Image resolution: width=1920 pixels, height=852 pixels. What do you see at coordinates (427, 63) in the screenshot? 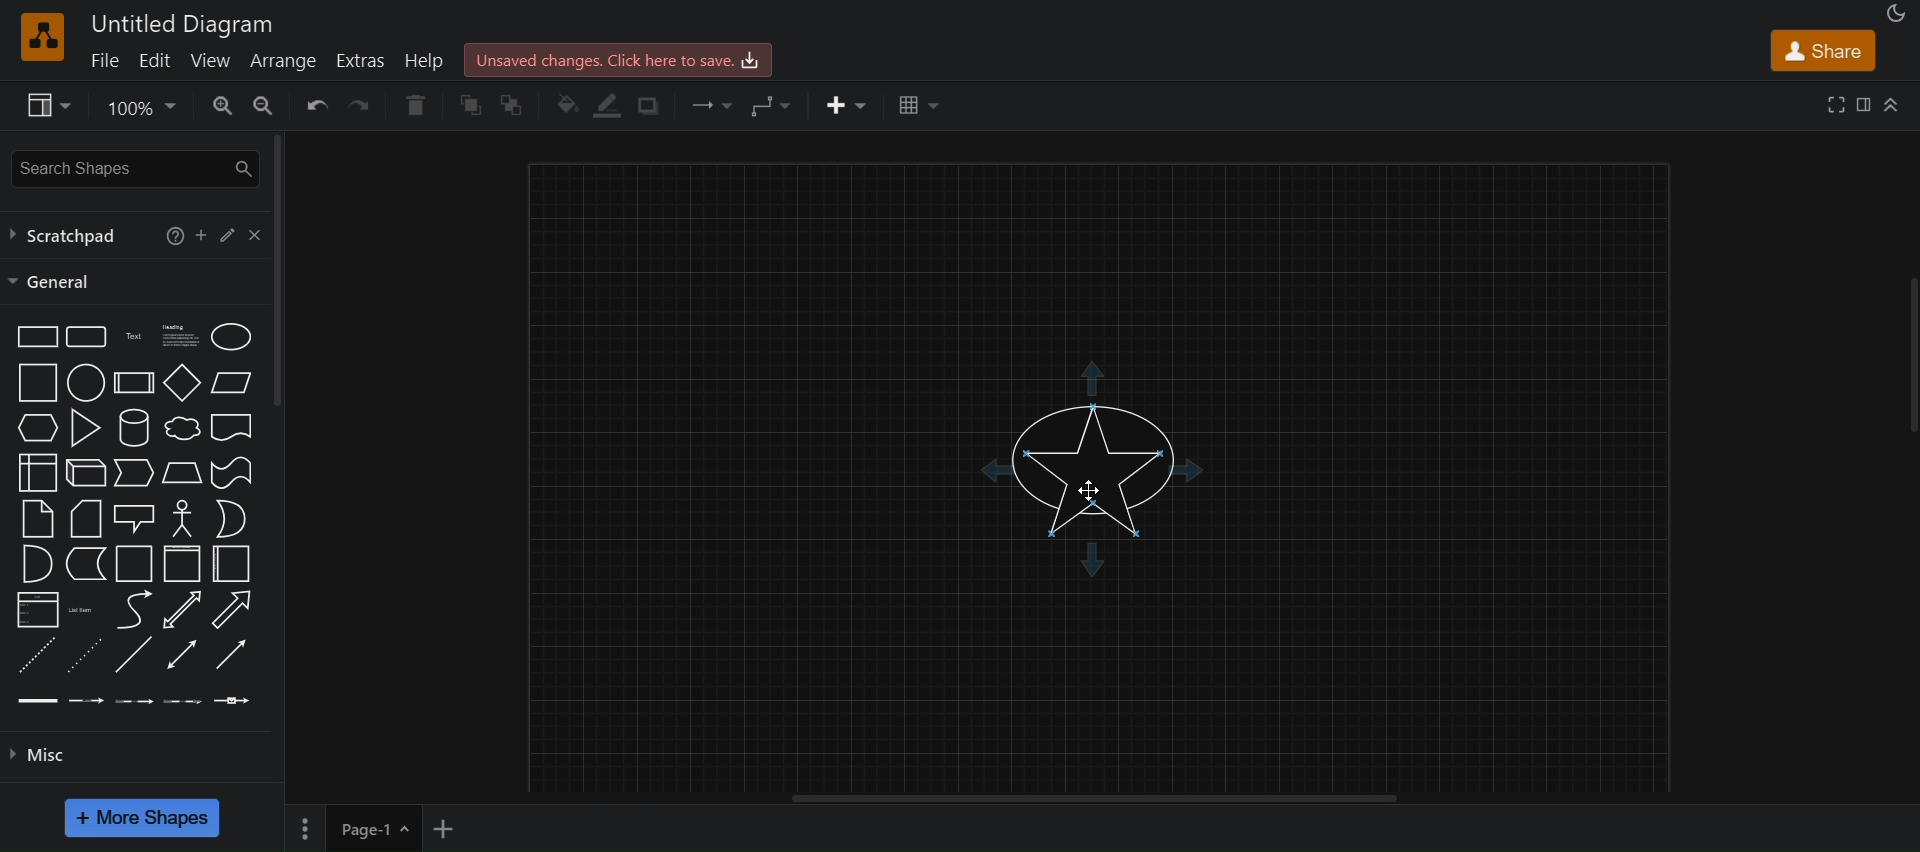
I see `help` at bounding box center [427, 63].